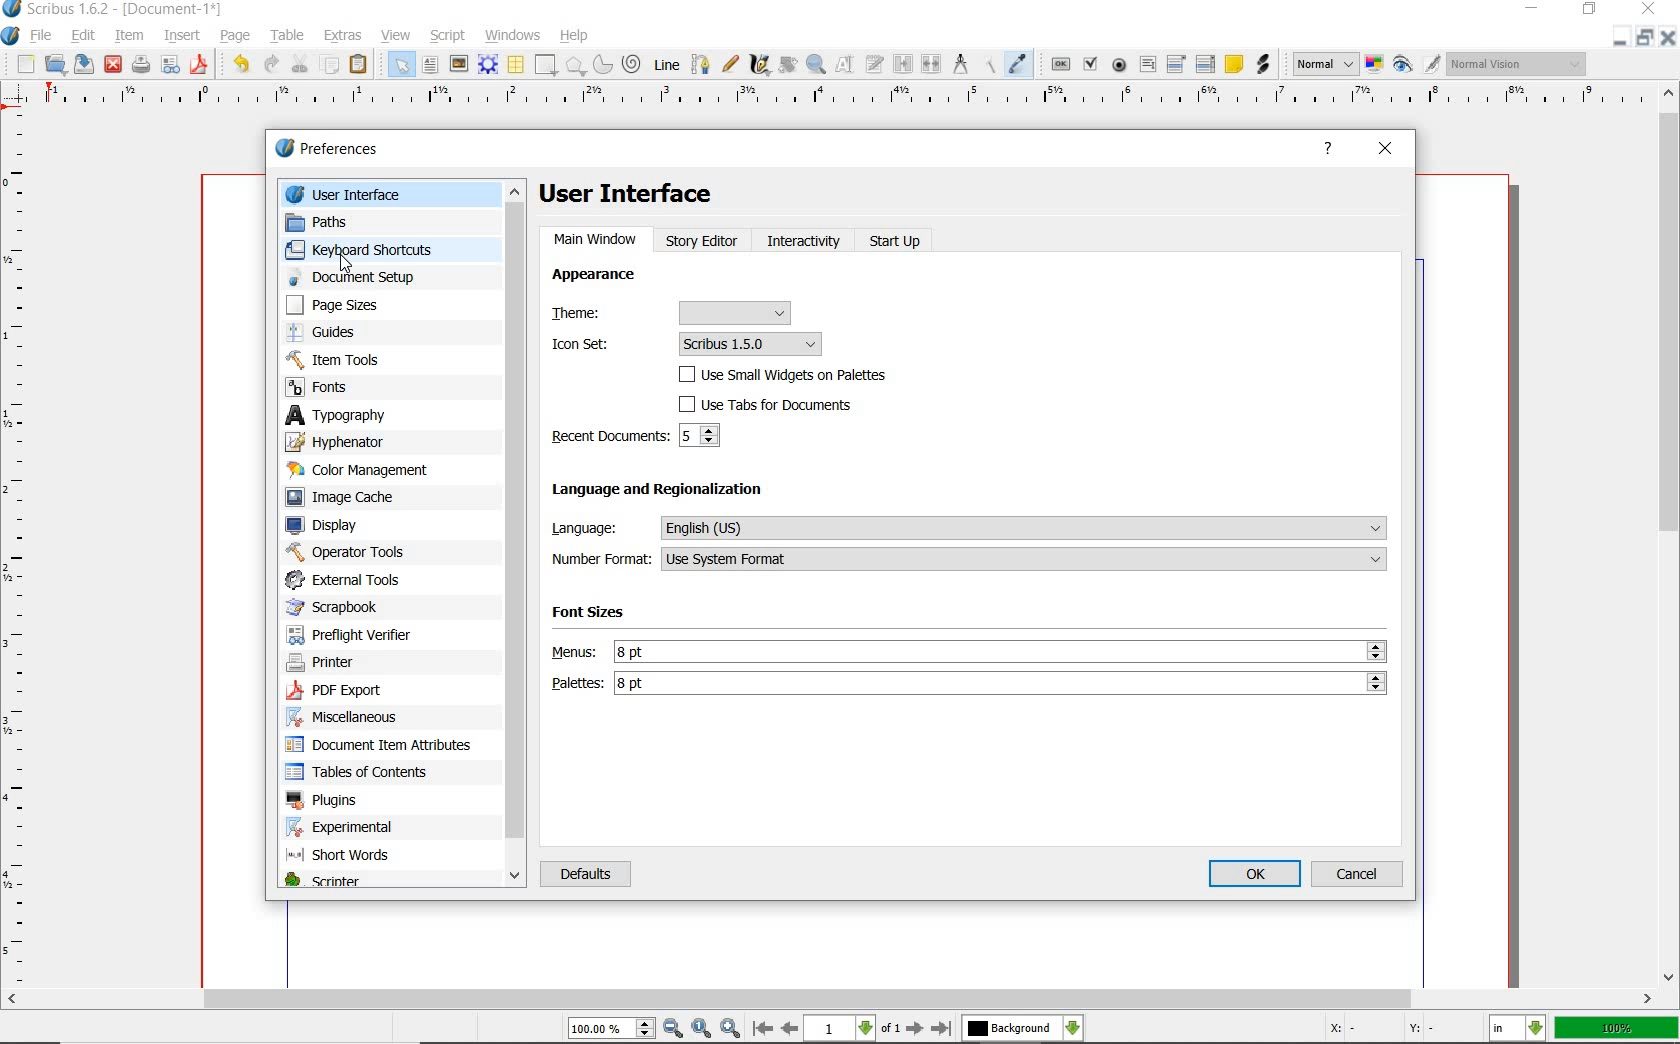 Image resolution: width=1680 pixels, height=1044 pixels. I want to click on close, so click(1386, 151).